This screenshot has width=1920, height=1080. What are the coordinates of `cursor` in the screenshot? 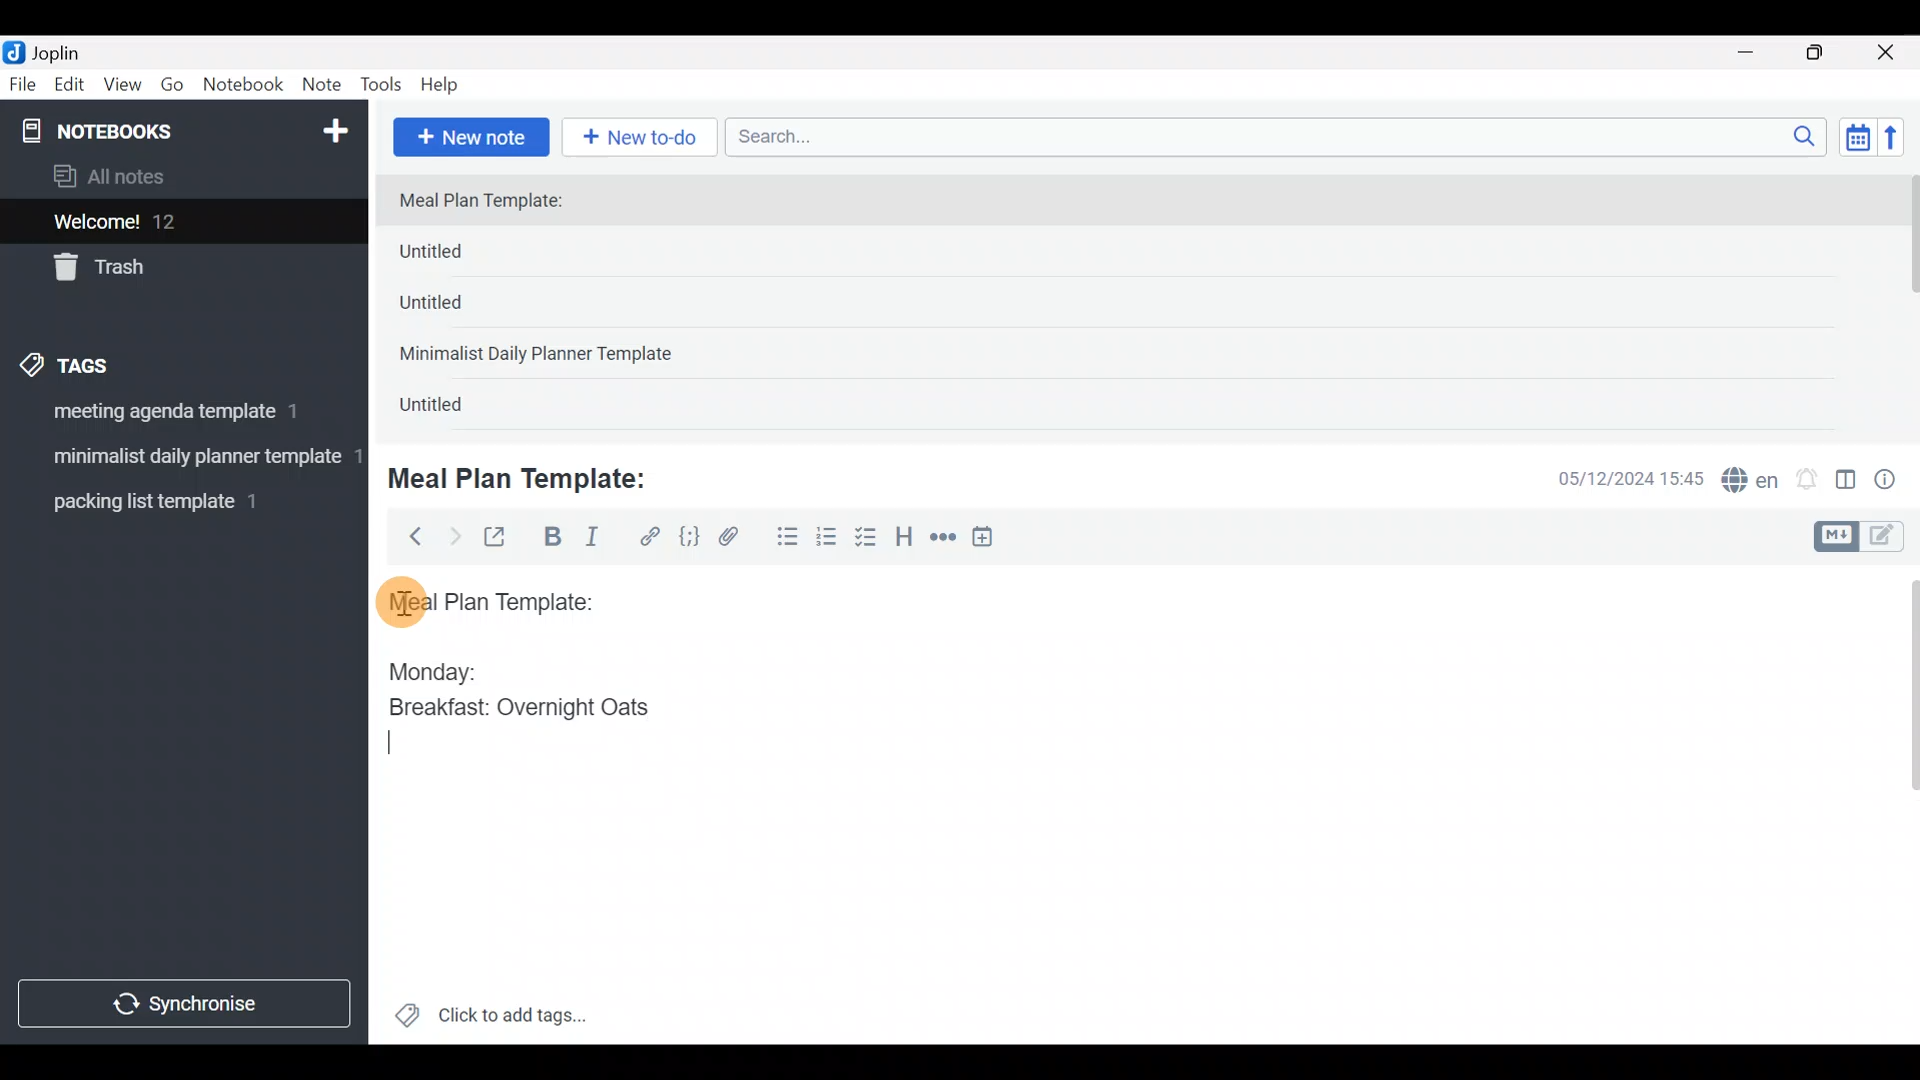 It's located at (400, 601).